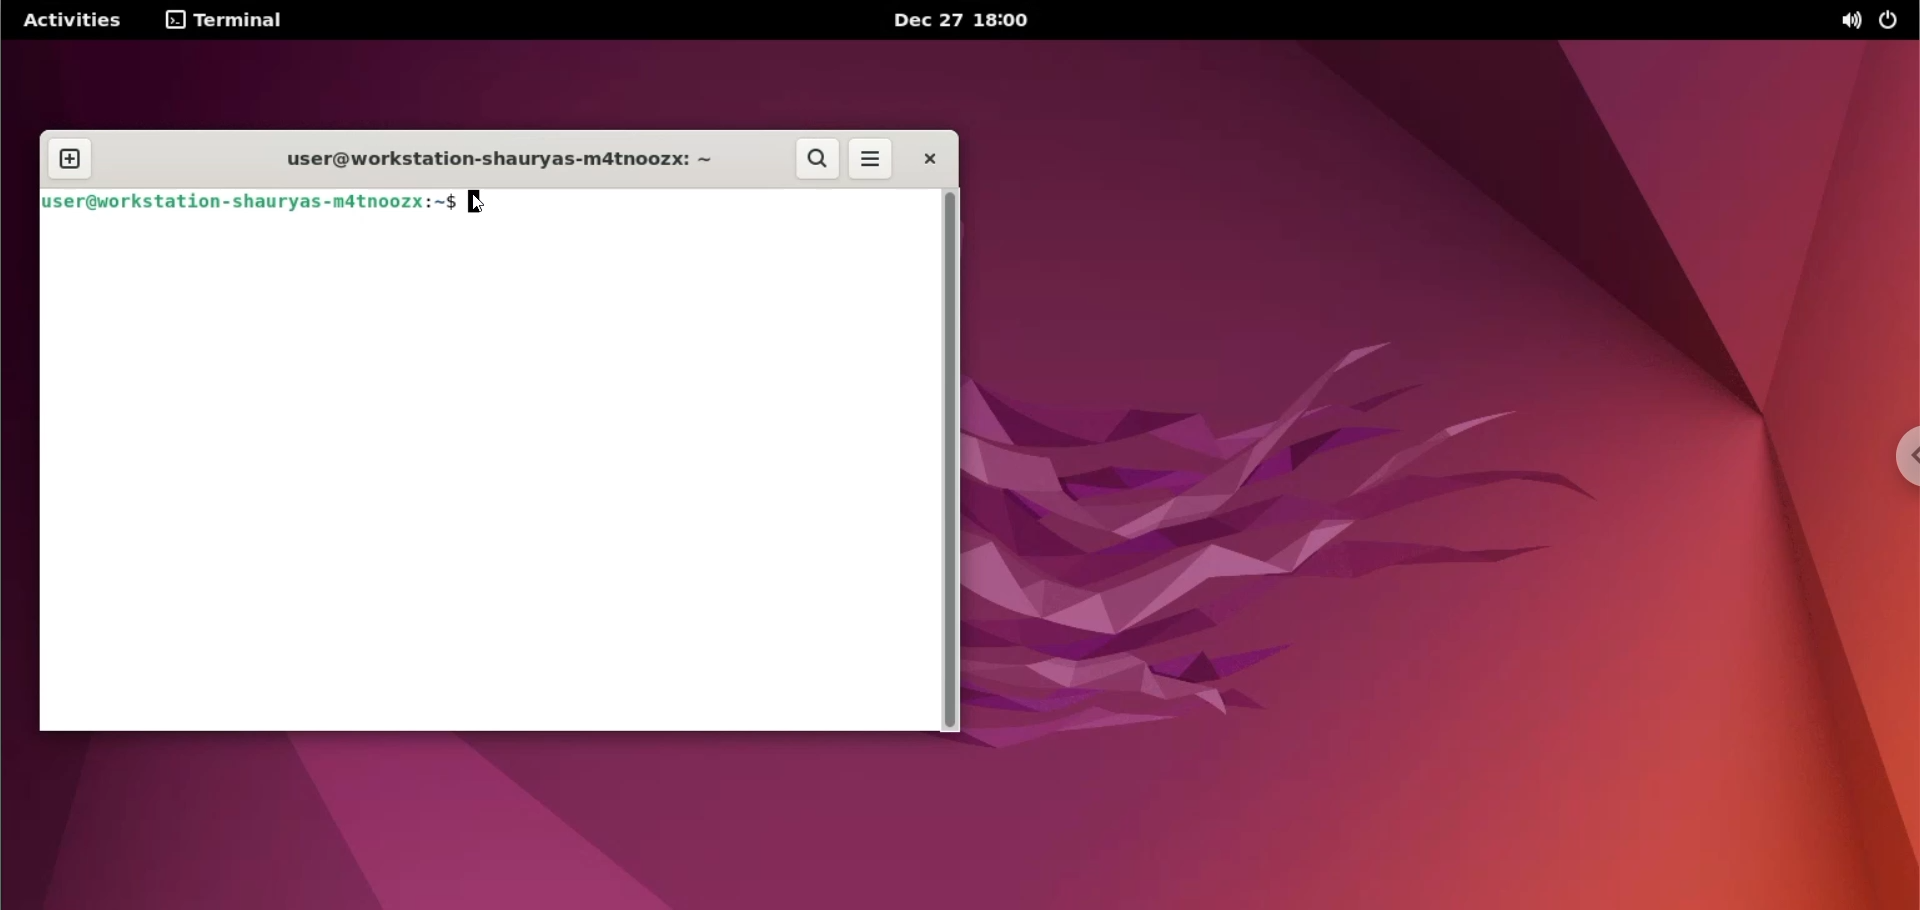  I want to click on  user@workstation-shauryas-m4tnoozx: ~, so click(483, 162).